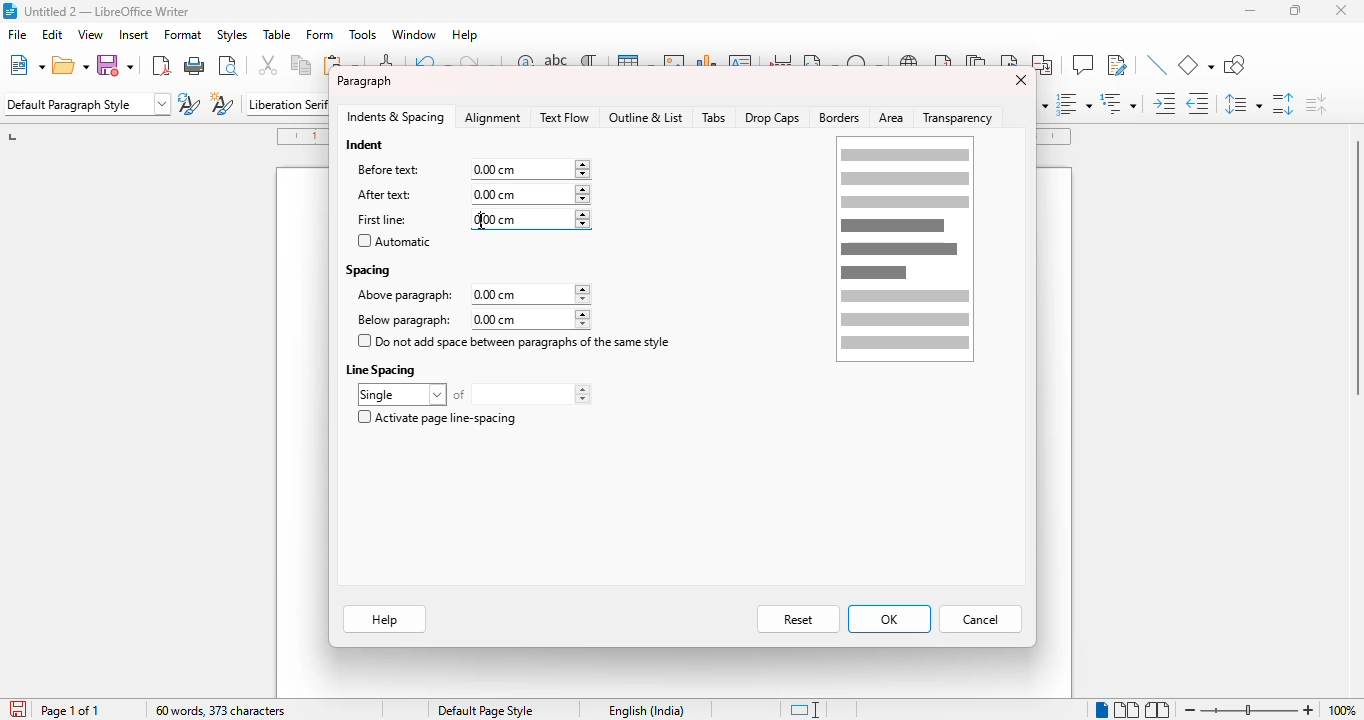 The width and height of the screenshot is (1364, 720). Describe the element at coordinates (221, 710) in the screenshot. I see `word and character count` at that location.